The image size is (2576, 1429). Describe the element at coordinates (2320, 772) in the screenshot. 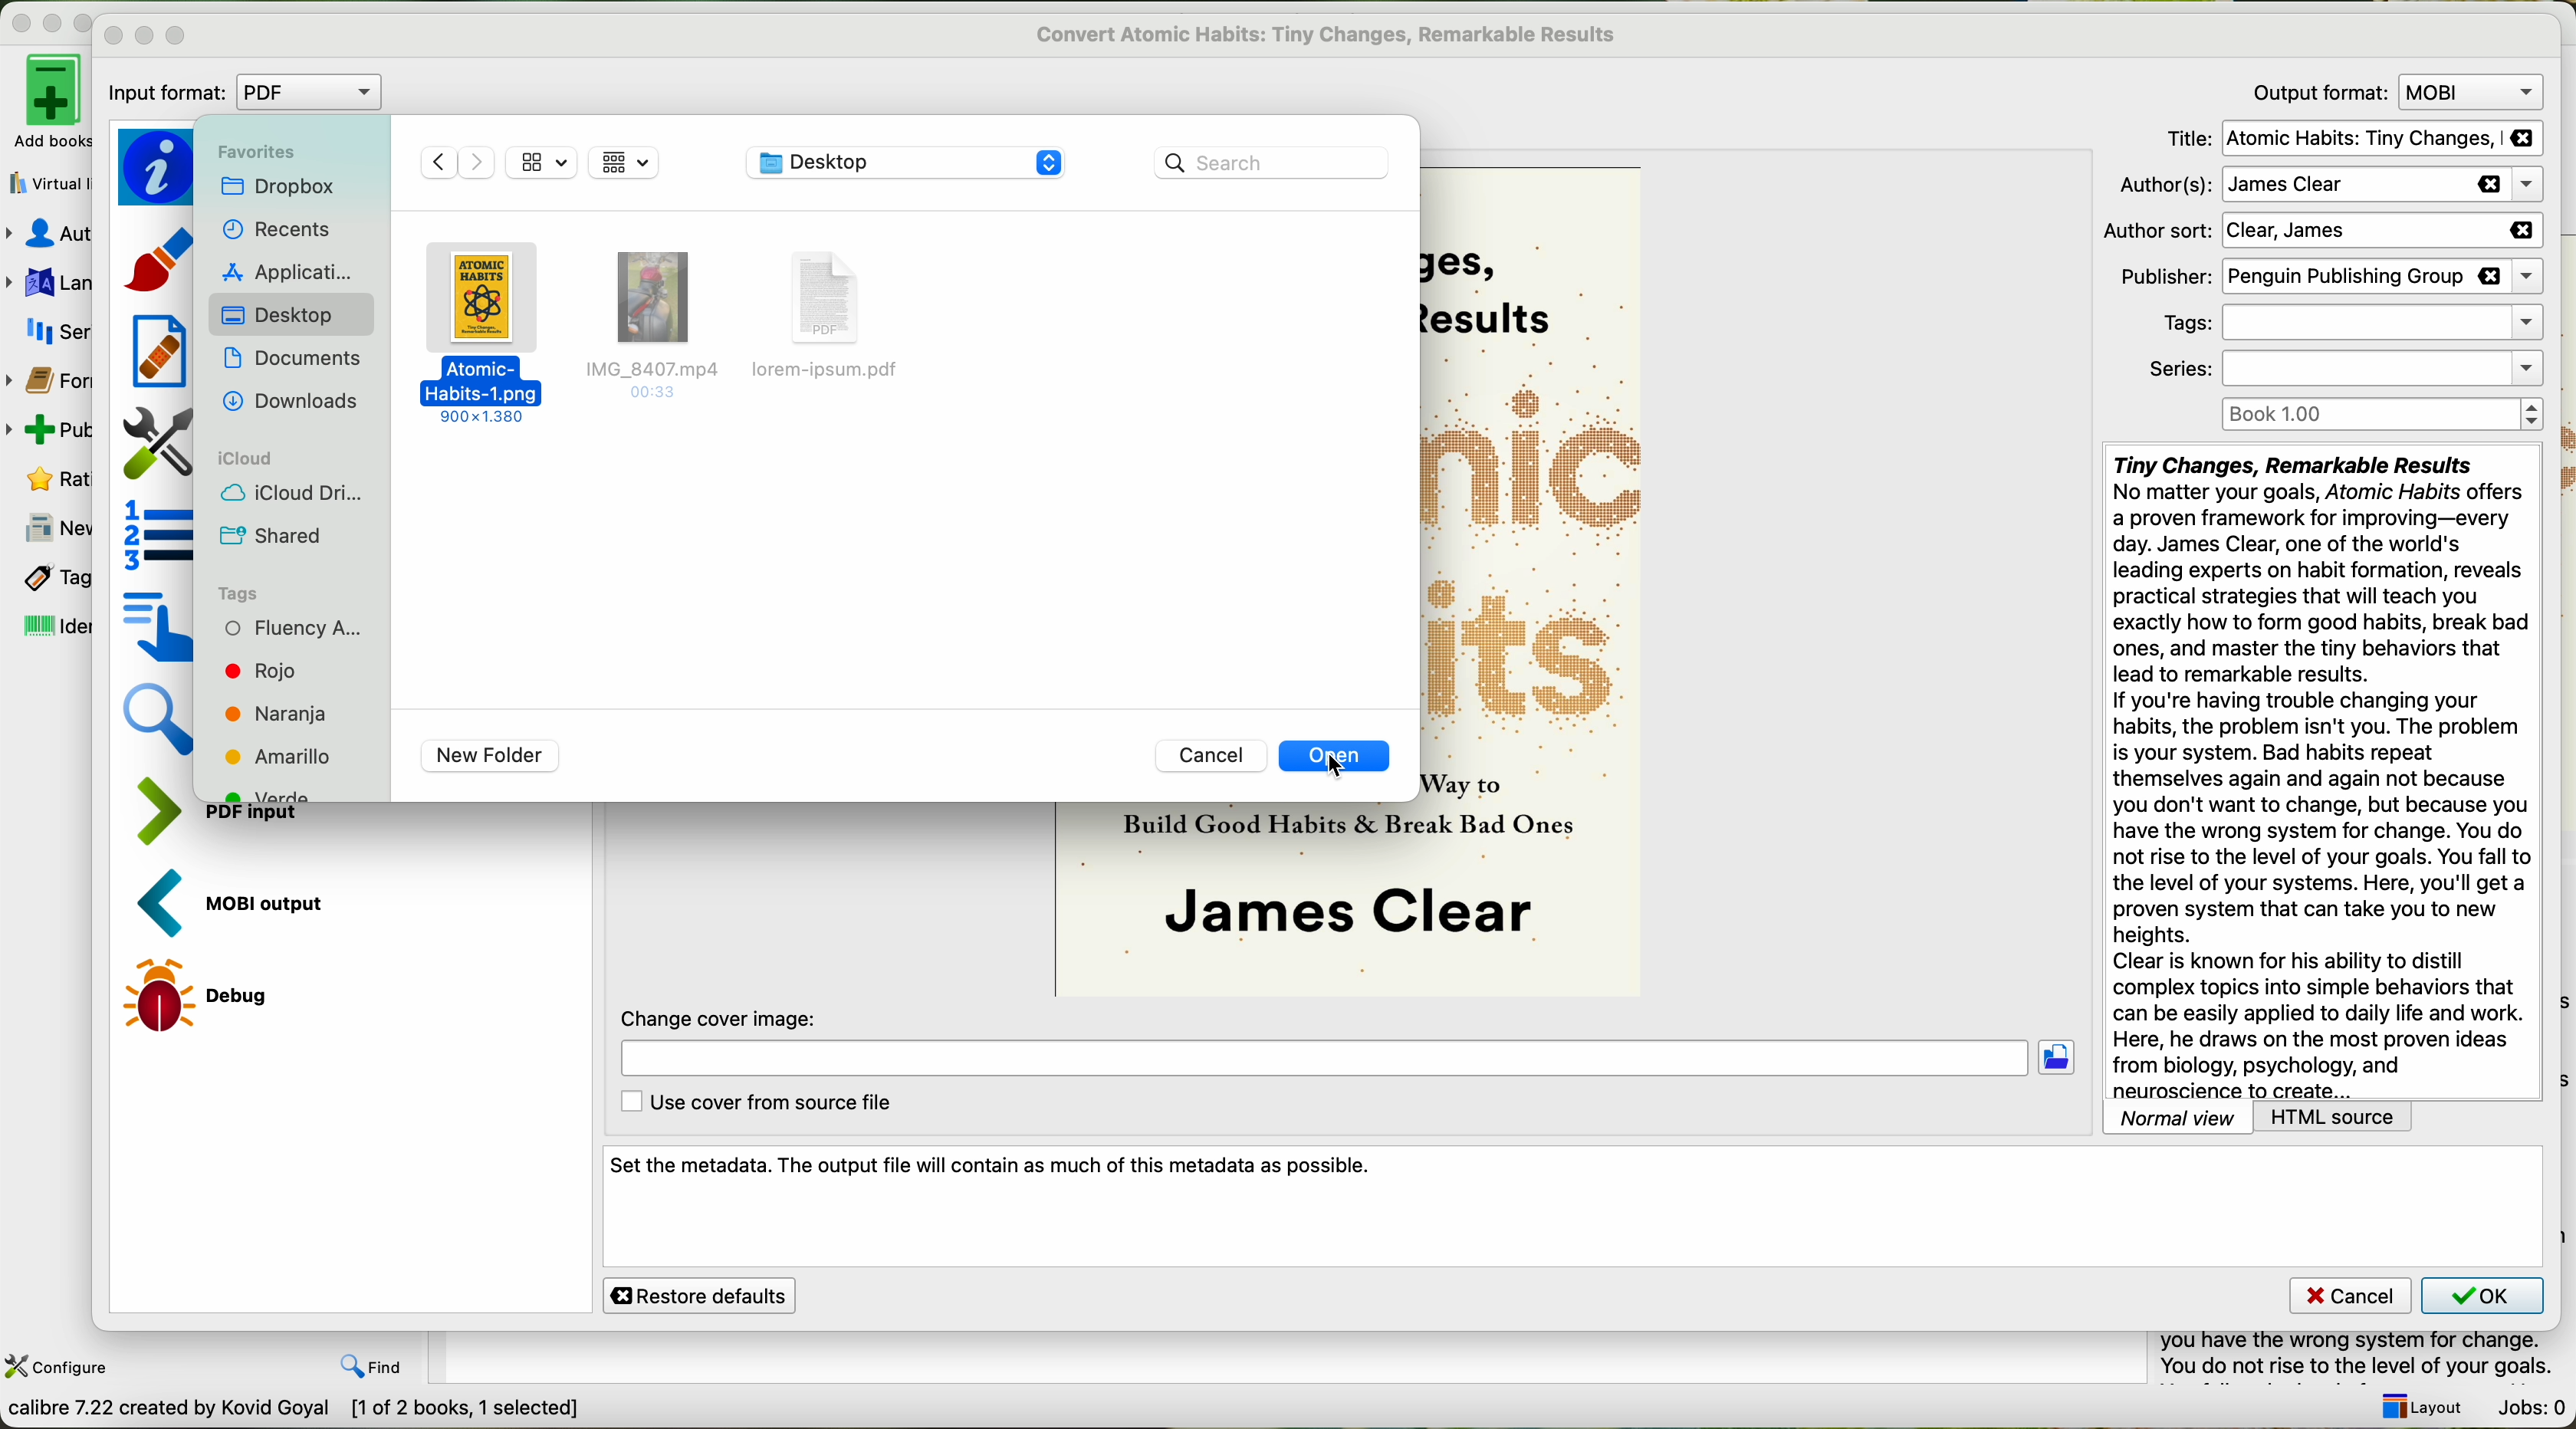

I see `synopsis` at that location.